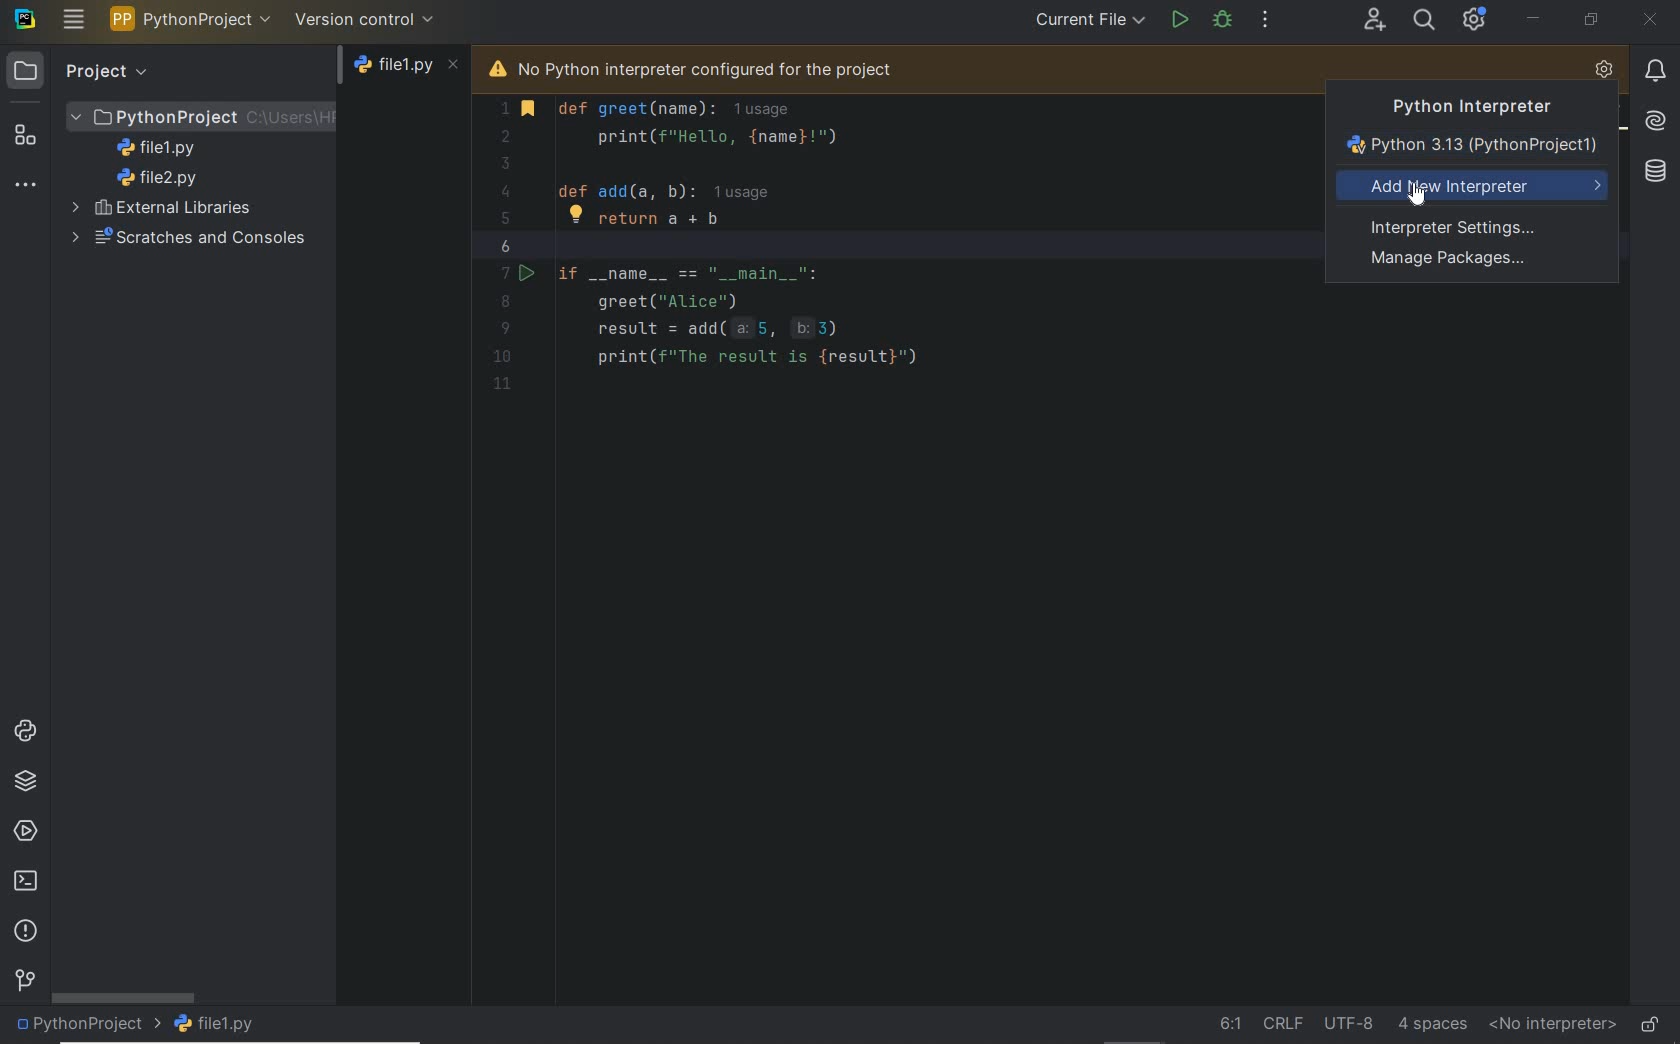 The height and width of the screenshot is (1044, 1680). What do you see at coordinates (1421, 200) in the screenshot?
I see `cursor` at bounding box center [1421, 200].